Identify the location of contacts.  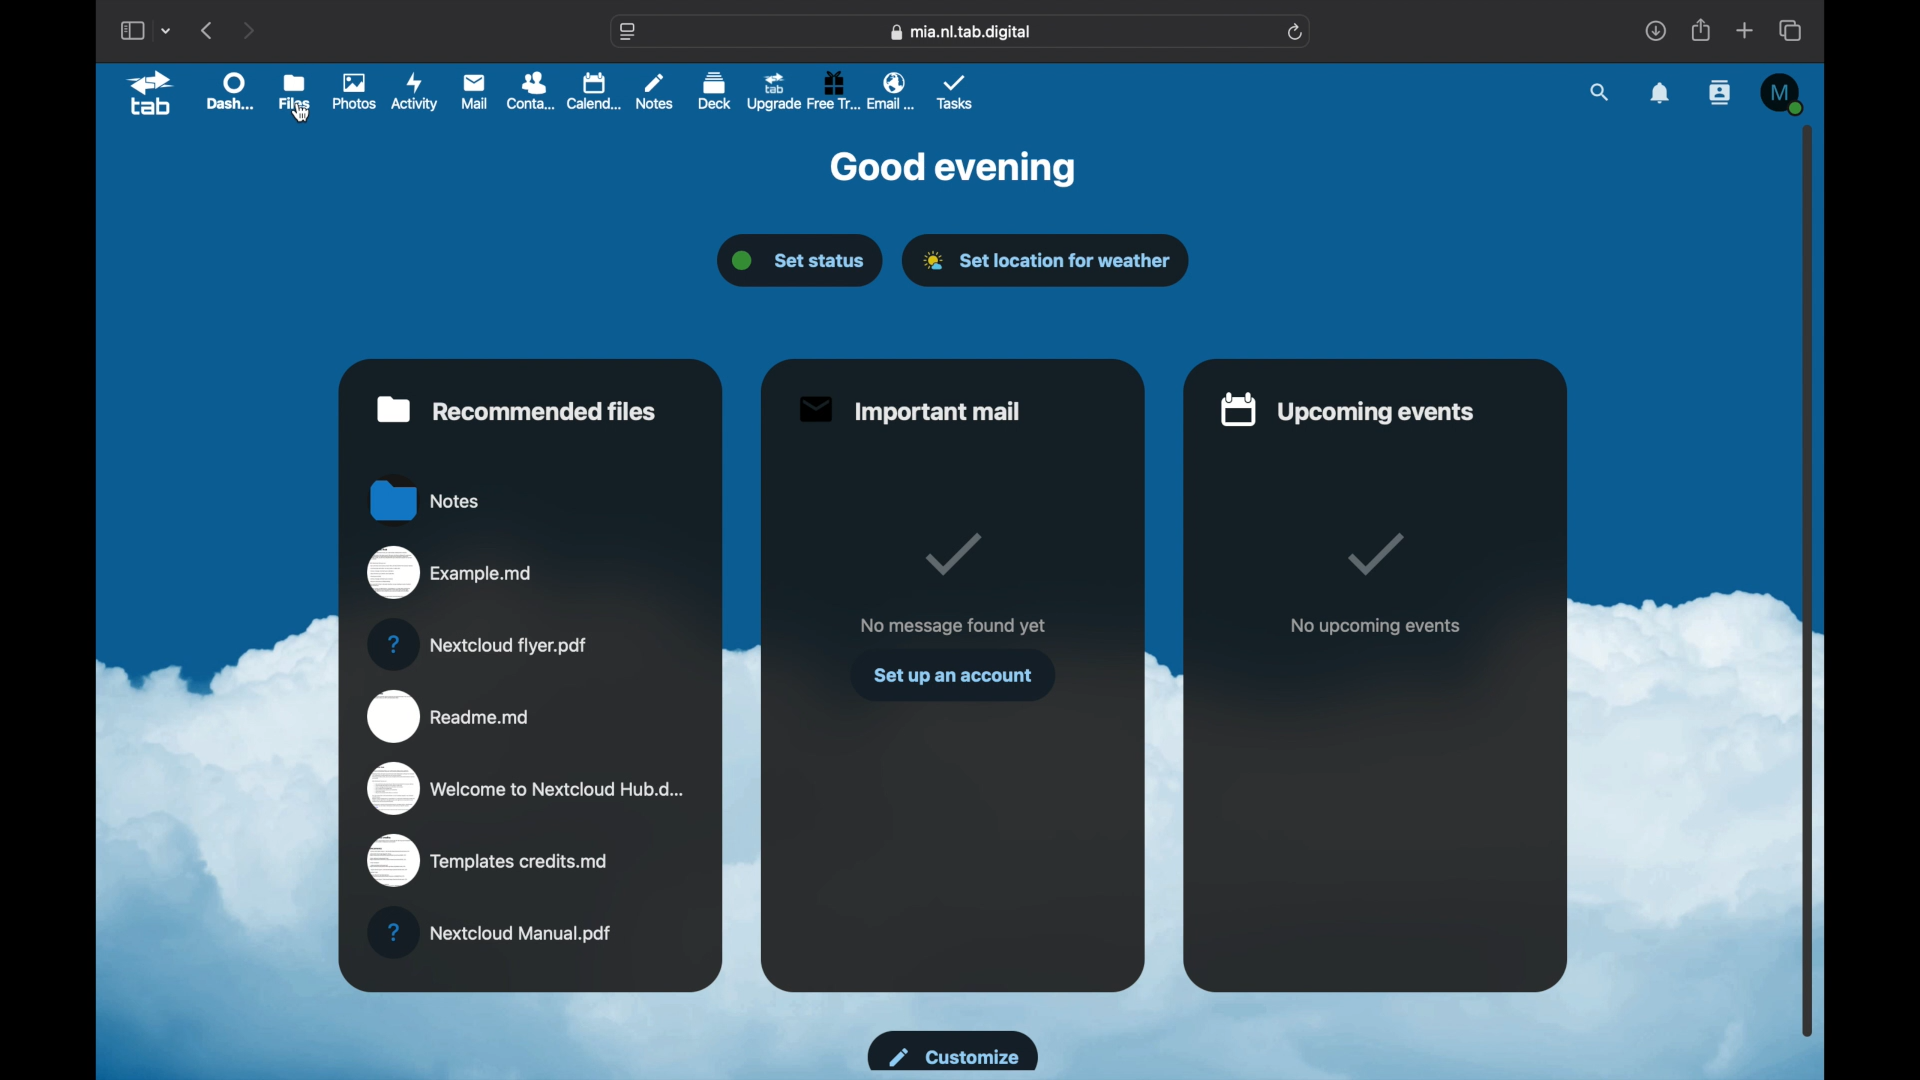
(1722, 92).